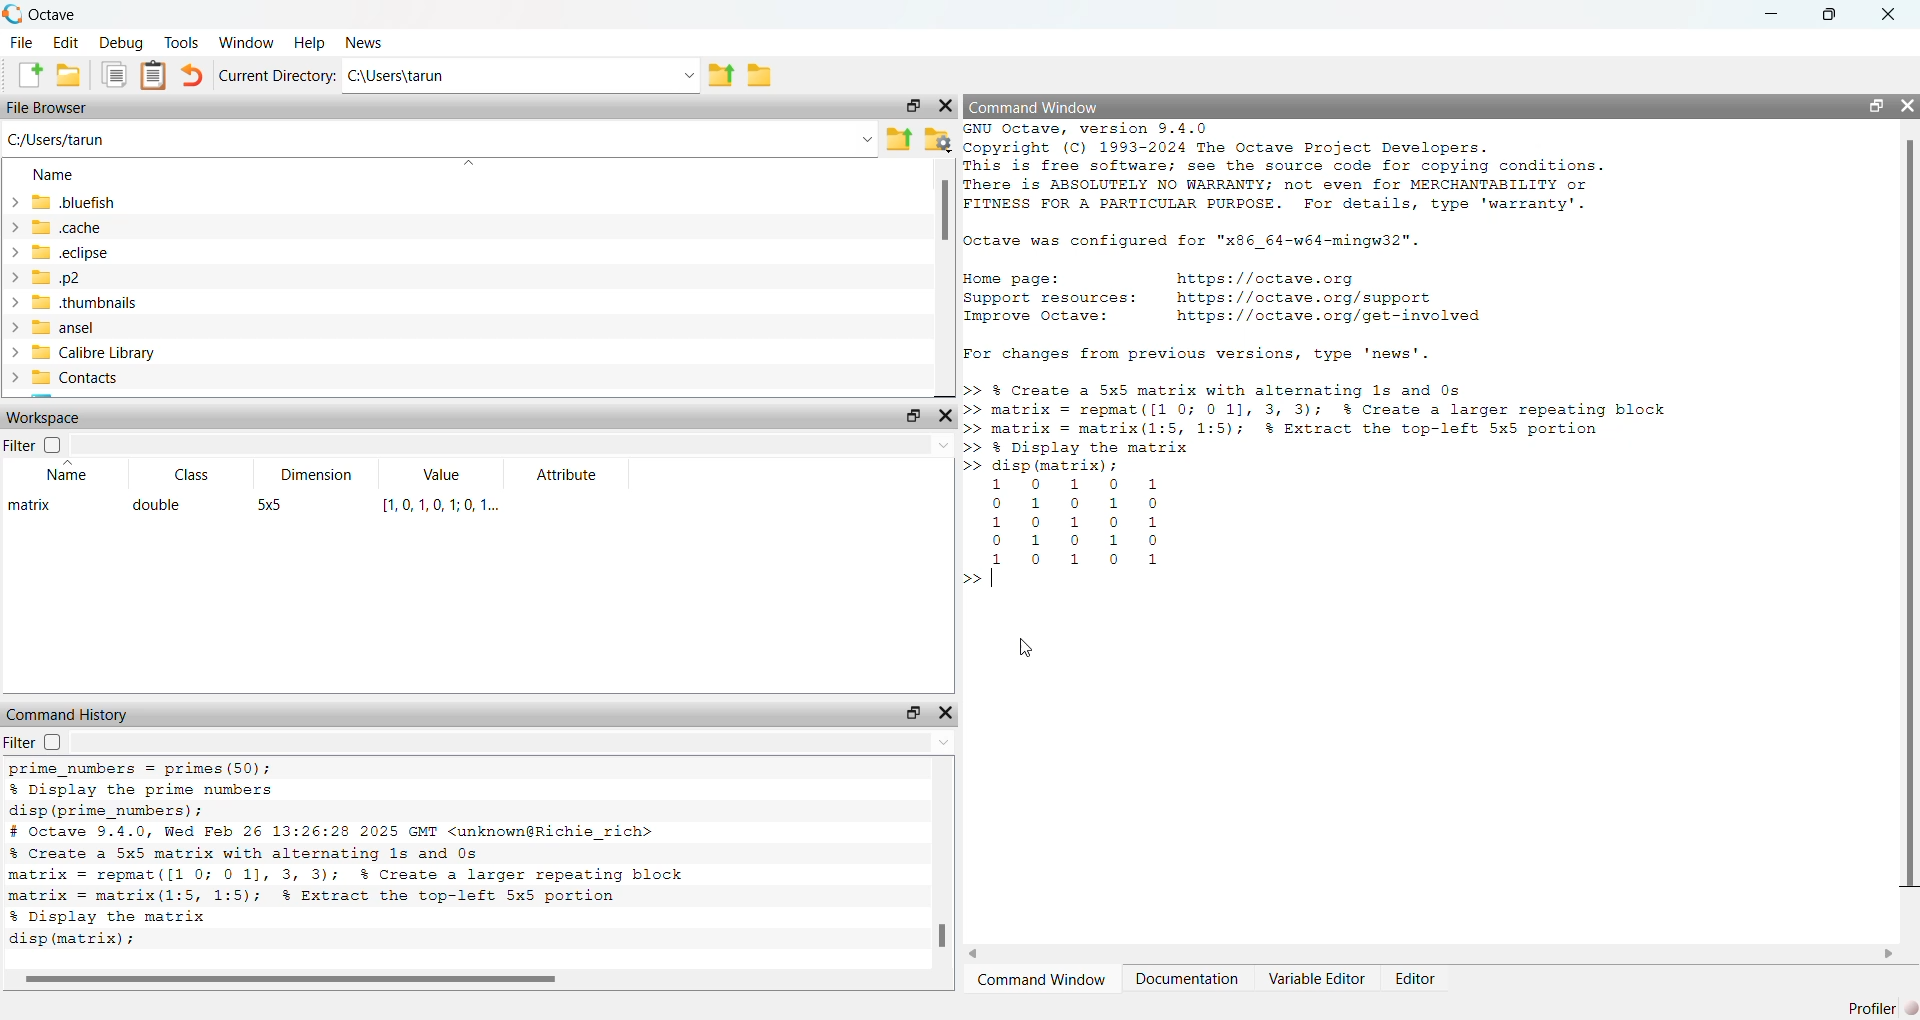 This screenshot has width=1920, height=1020. I want to click on Contacts, so click(77, 378).